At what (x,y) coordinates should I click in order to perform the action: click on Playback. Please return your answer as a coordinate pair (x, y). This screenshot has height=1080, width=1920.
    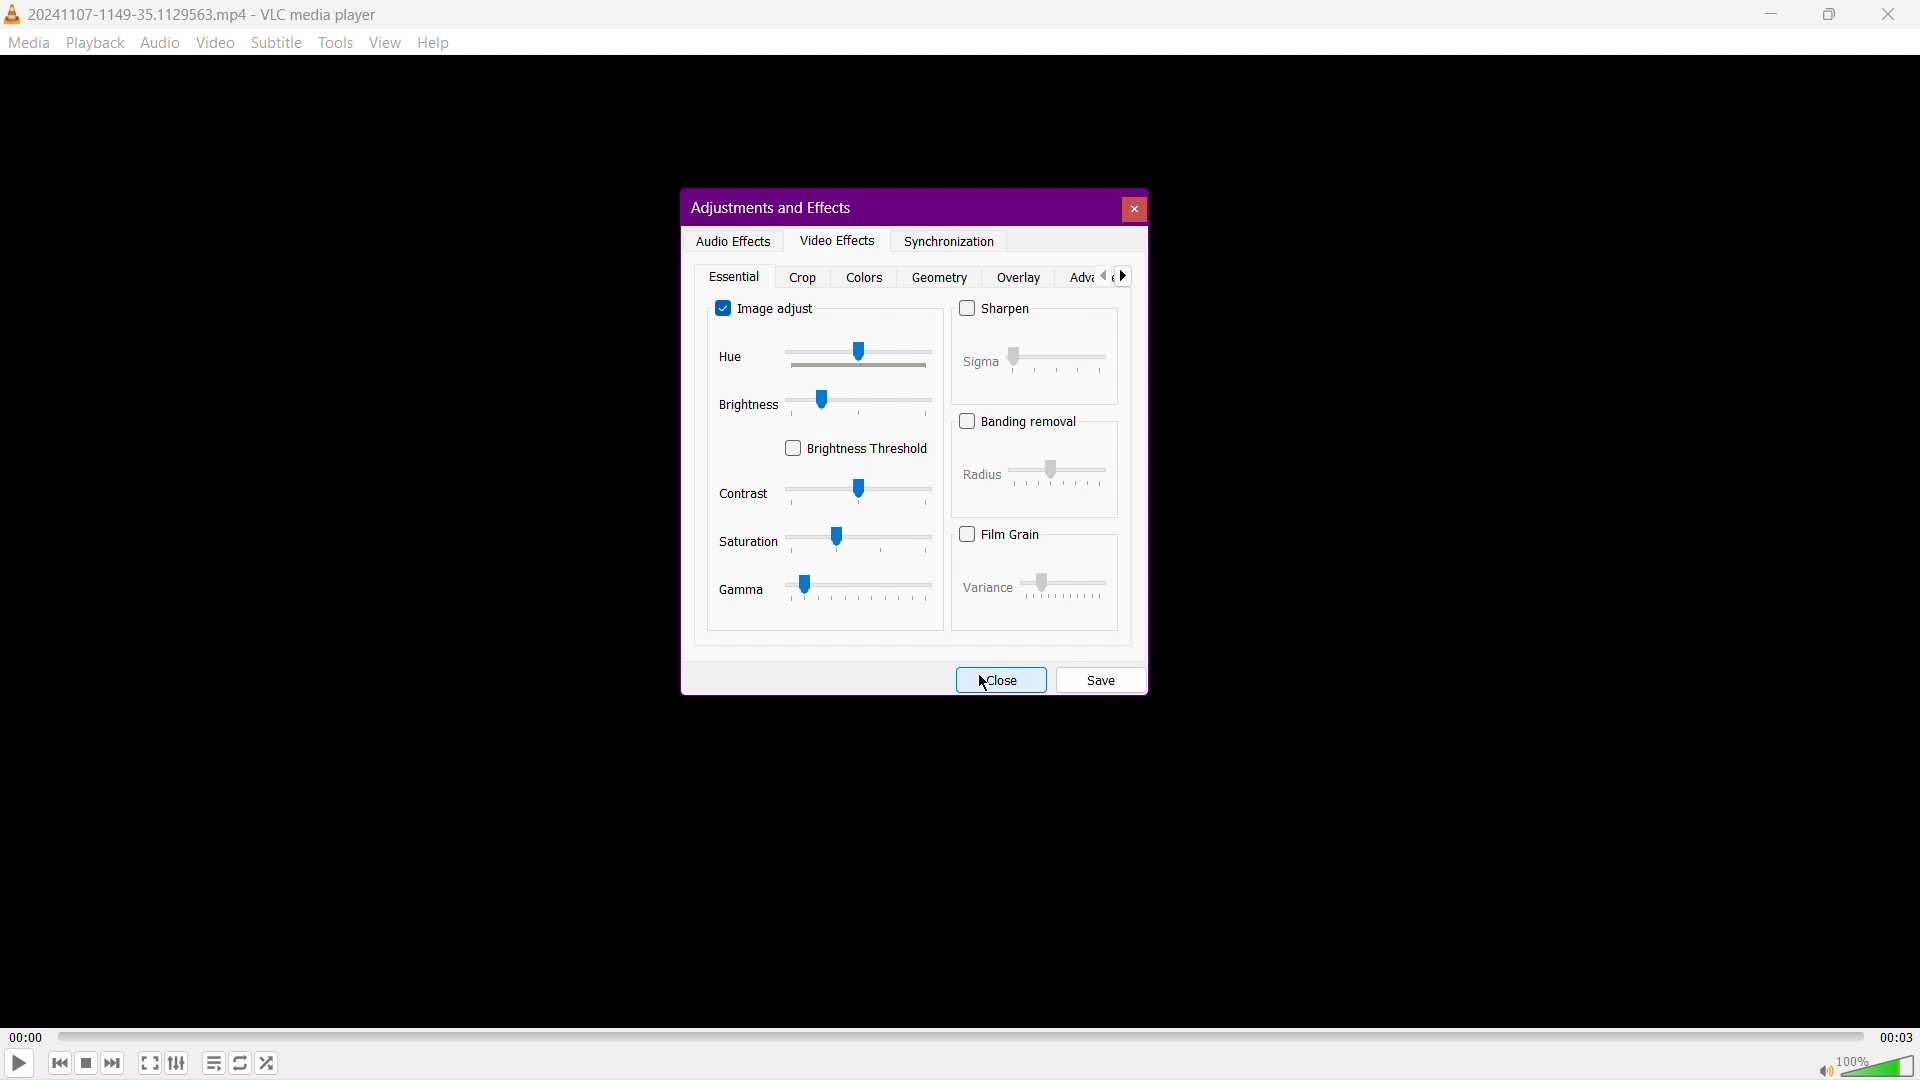
    Looking at the image, I should click on (93, 42).